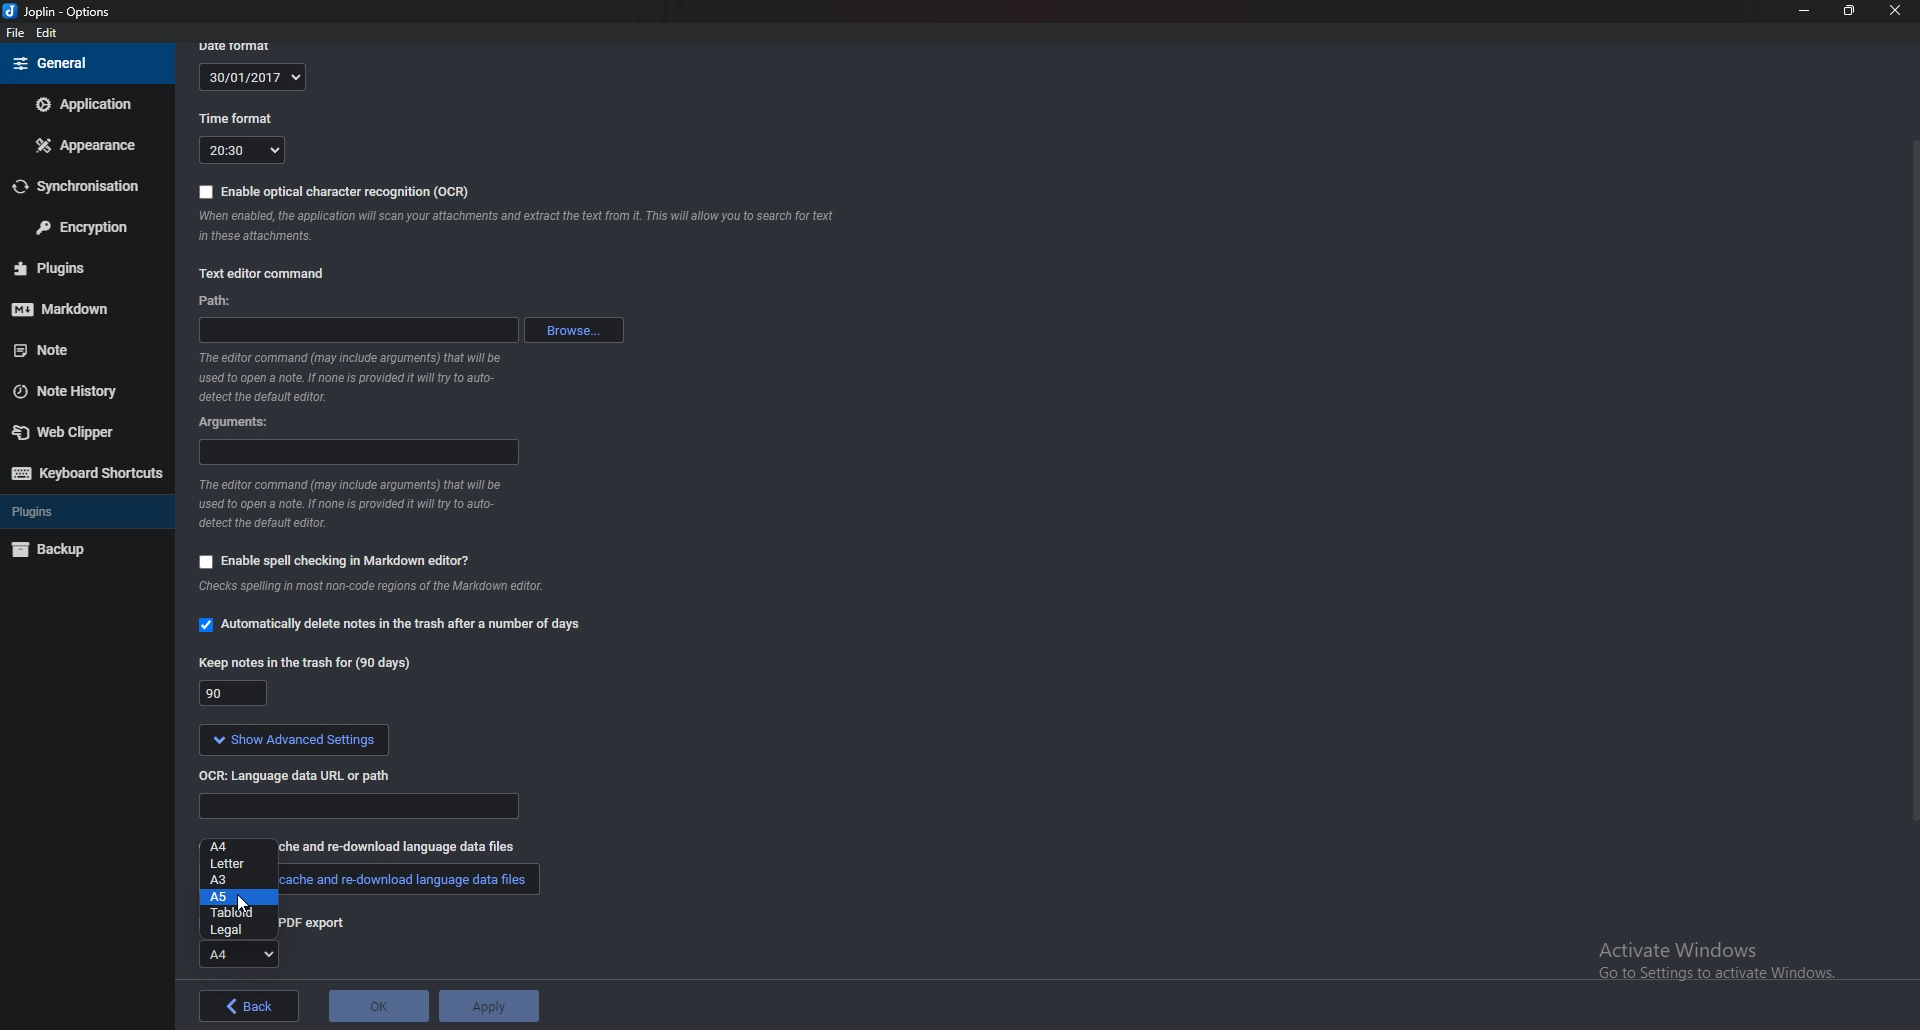 The image size is (1920, 1030). I want to click on cursor, so click(243, 902).